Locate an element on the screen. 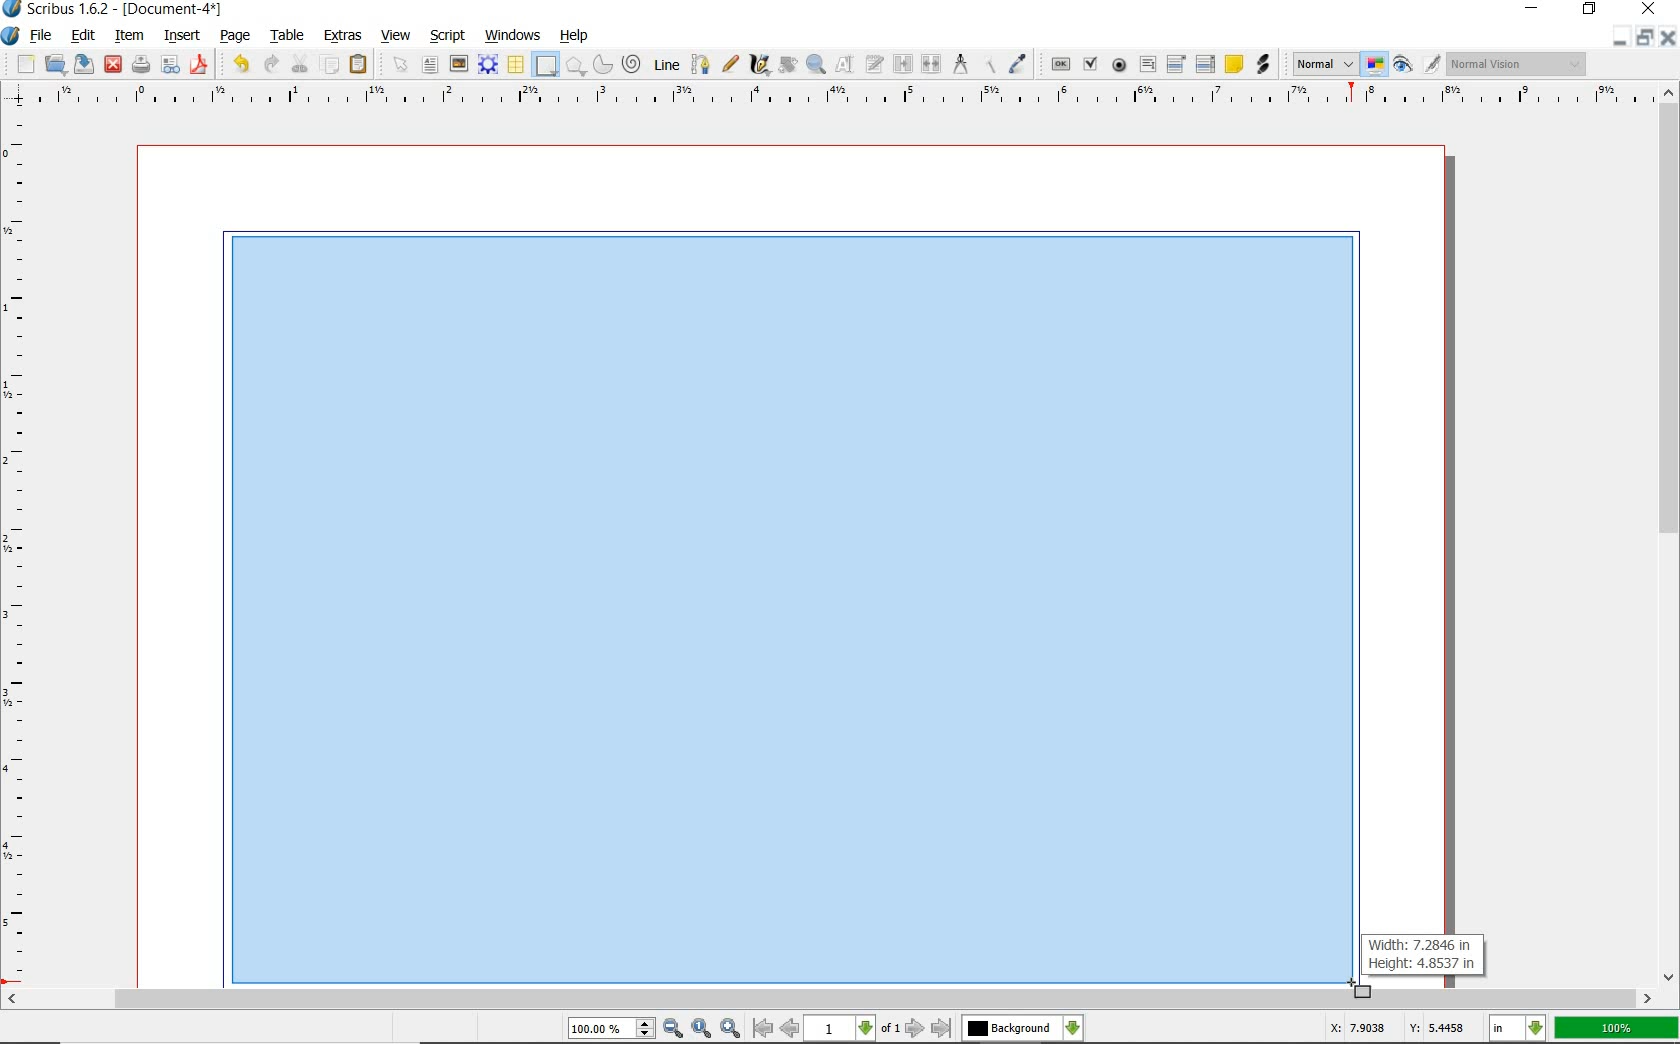 The image size is (1680, 1044). script is located at coordinates (450, 36).